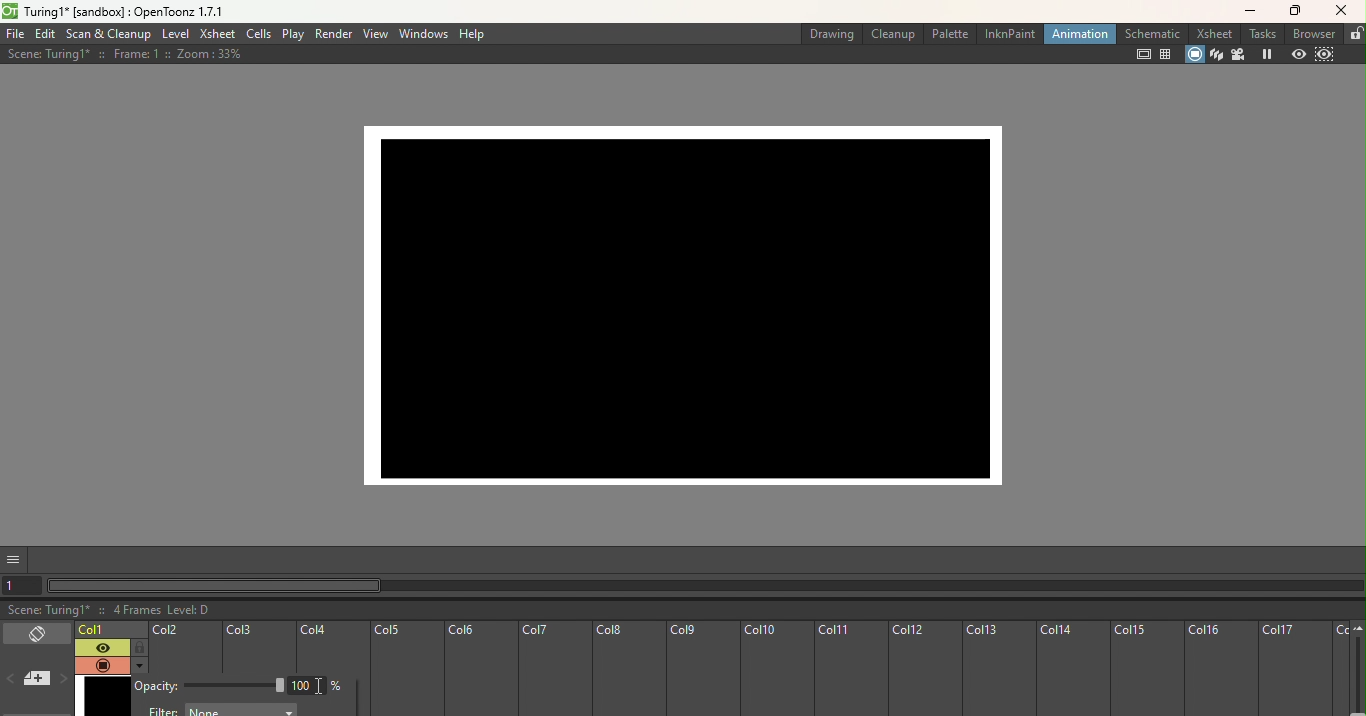 This screenshot has width=1366, height=716. What do you see at coordinates (1216, 54) in the screenshot?
I see `3d View` at bounding box center [1216, 54].